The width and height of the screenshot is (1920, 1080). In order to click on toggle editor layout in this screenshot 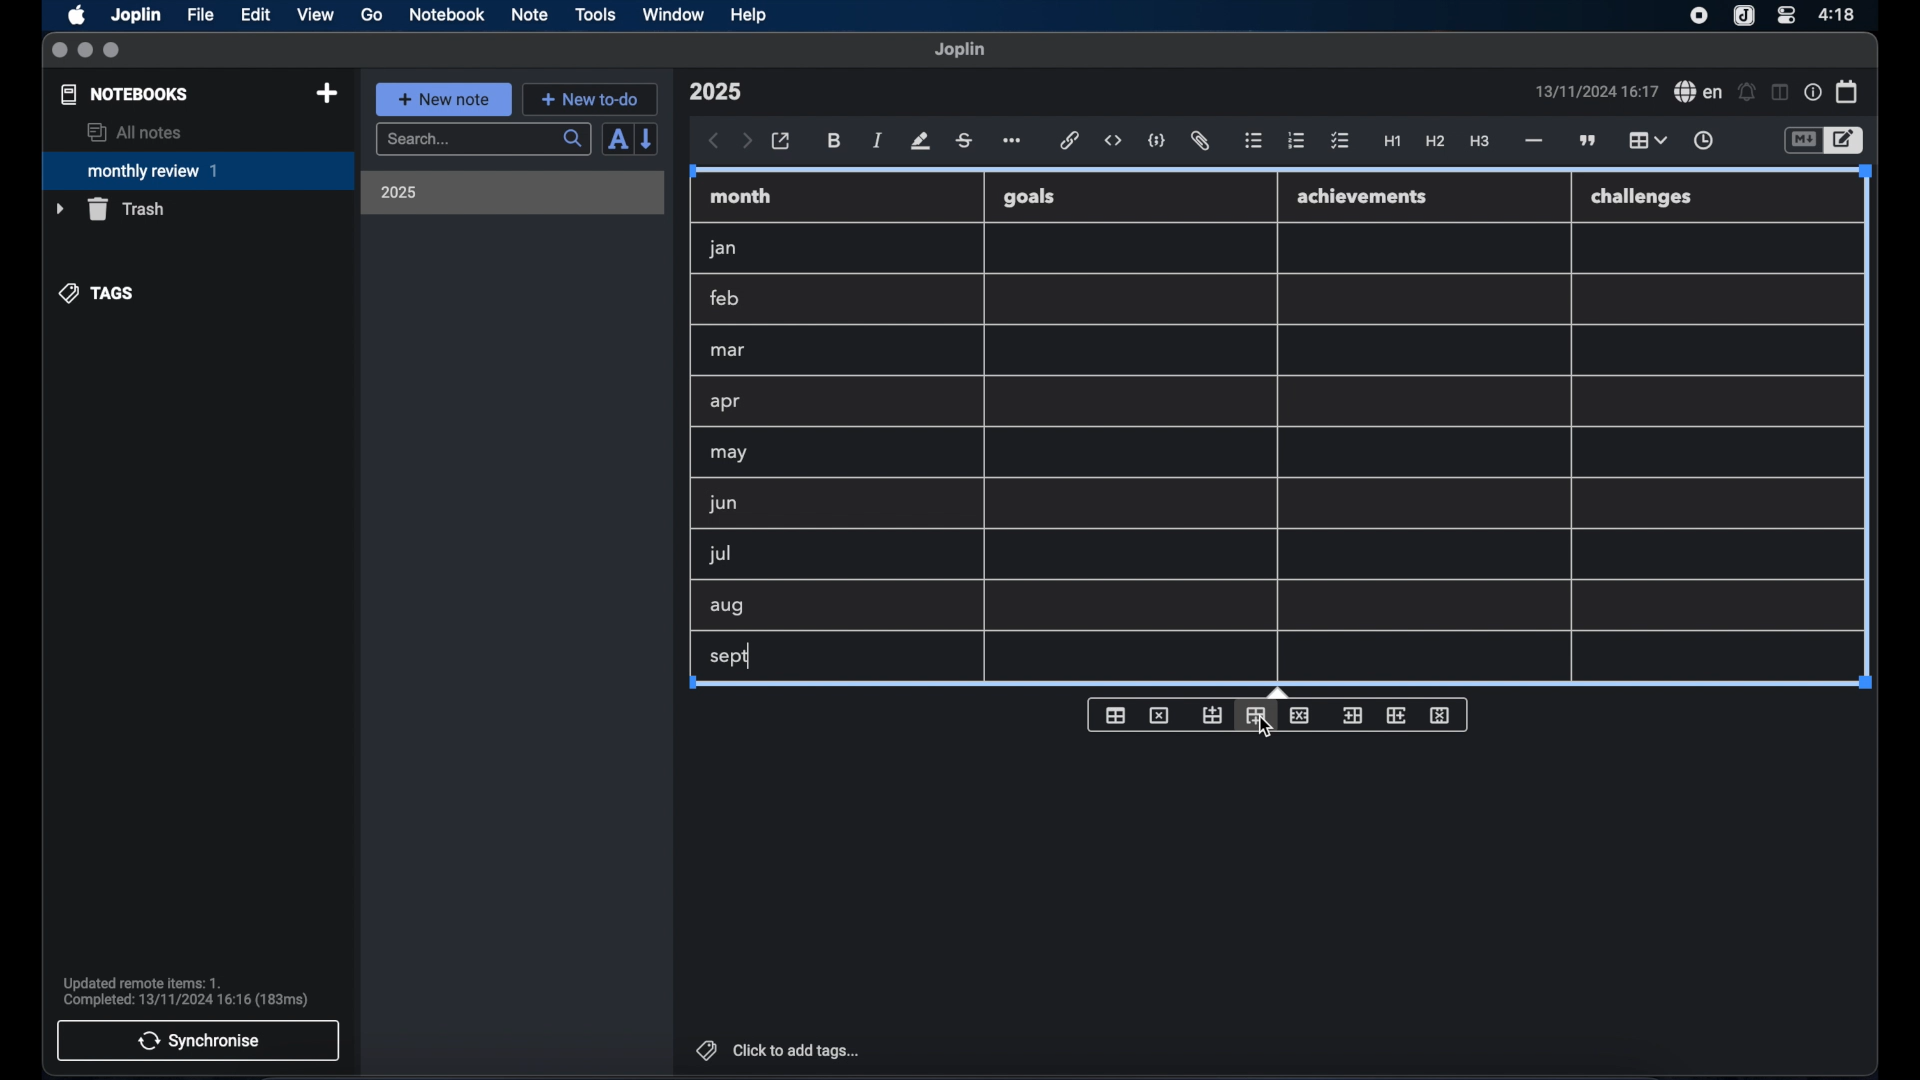, I will do `click(1781, 92)`.